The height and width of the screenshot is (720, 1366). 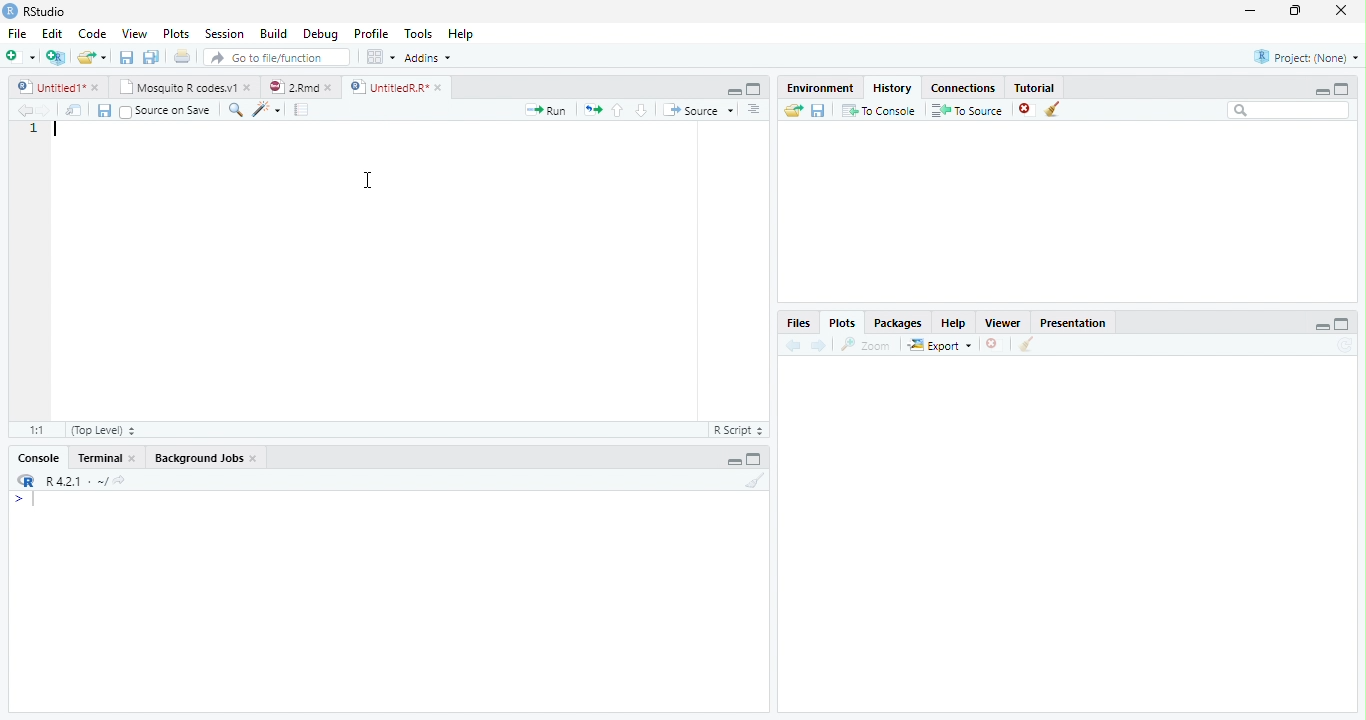 What do you see at coordinates (460, 35) in the screenshot?
I see `Help` at bounding box center [460, 35].